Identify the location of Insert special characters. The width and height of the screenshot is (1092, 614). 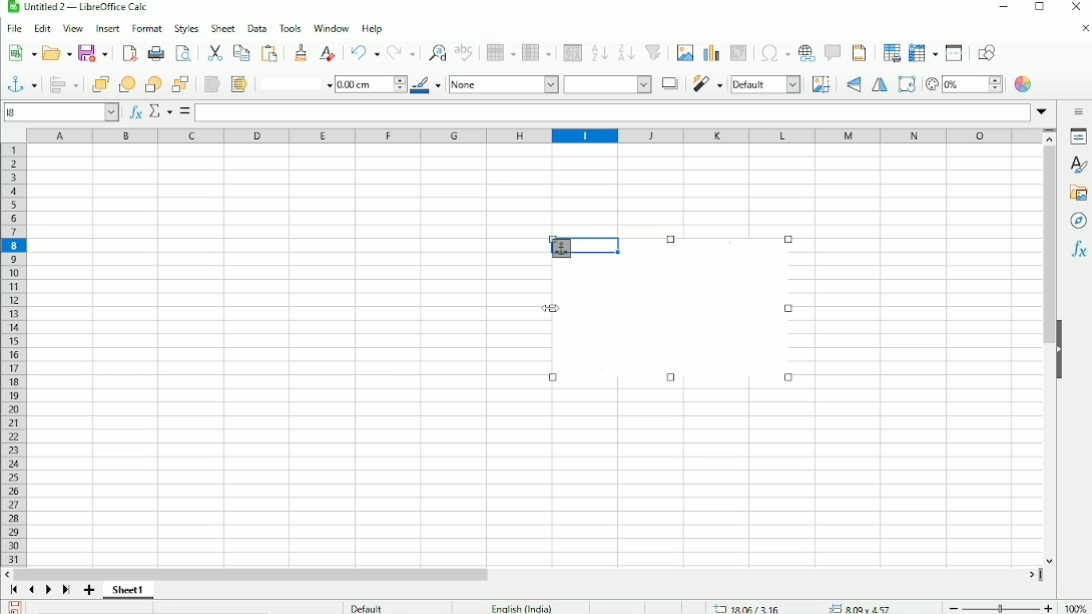
(772, 53).